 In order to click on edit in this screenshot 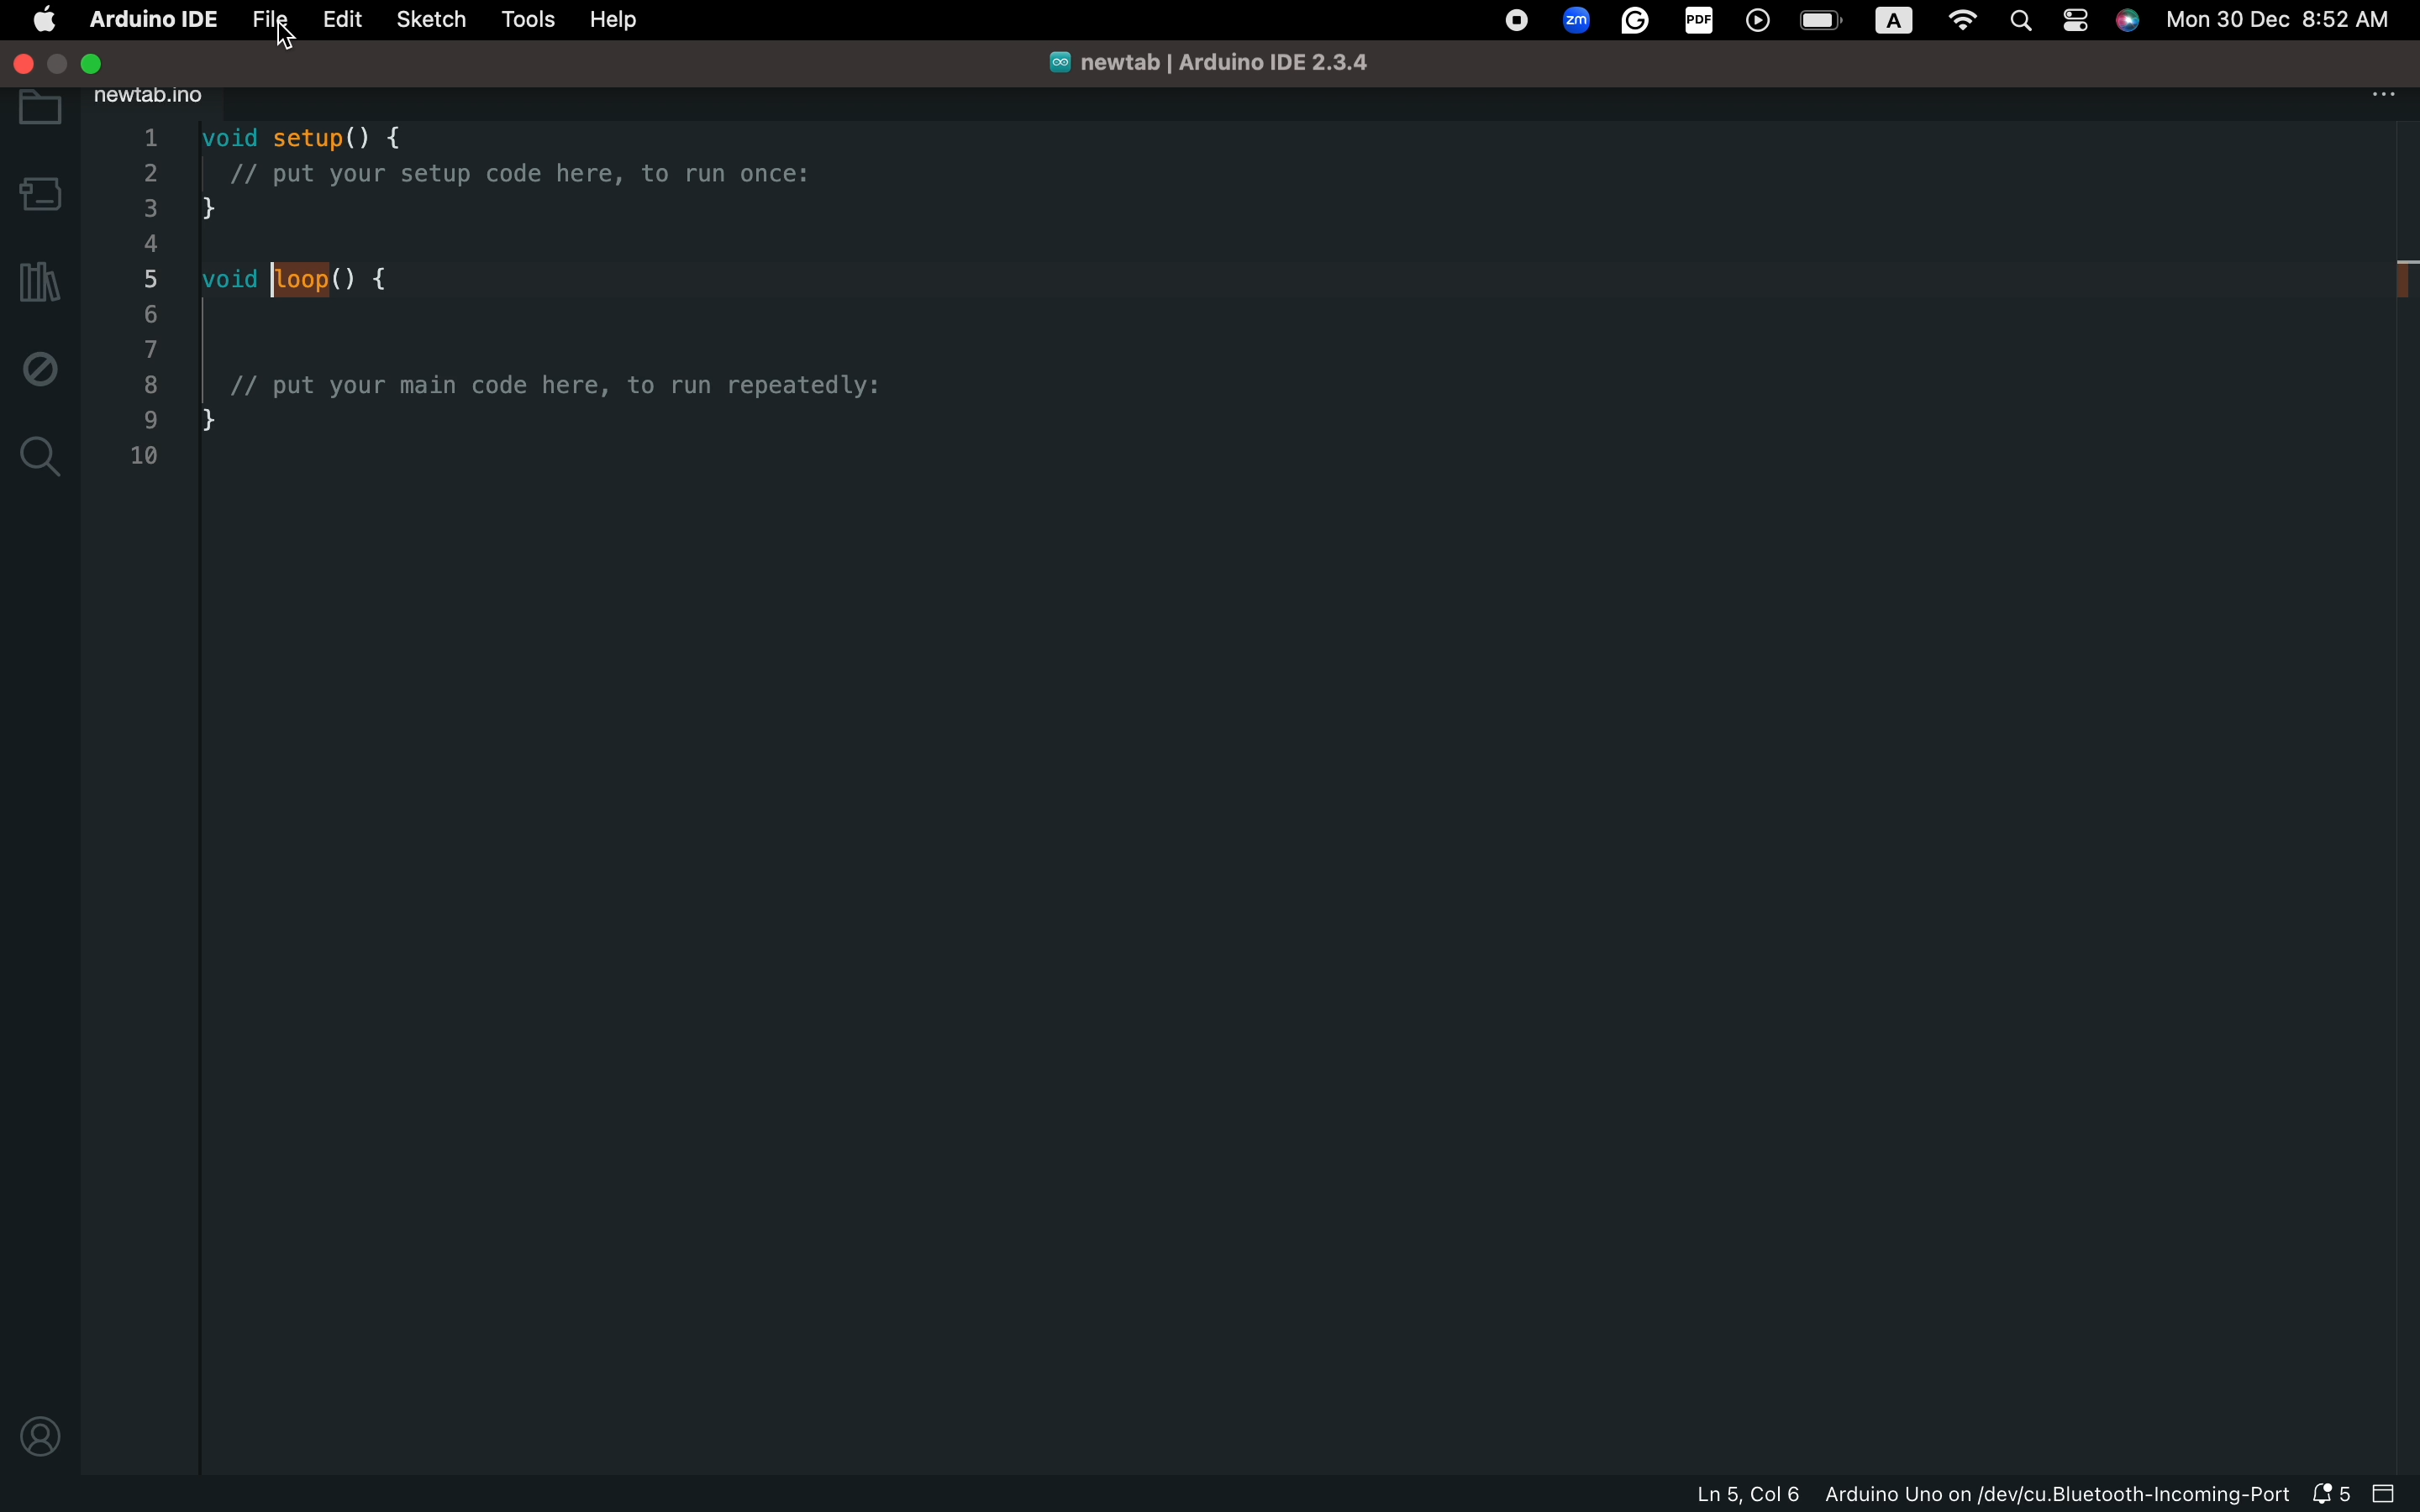, I will do `click(336, 21)`.